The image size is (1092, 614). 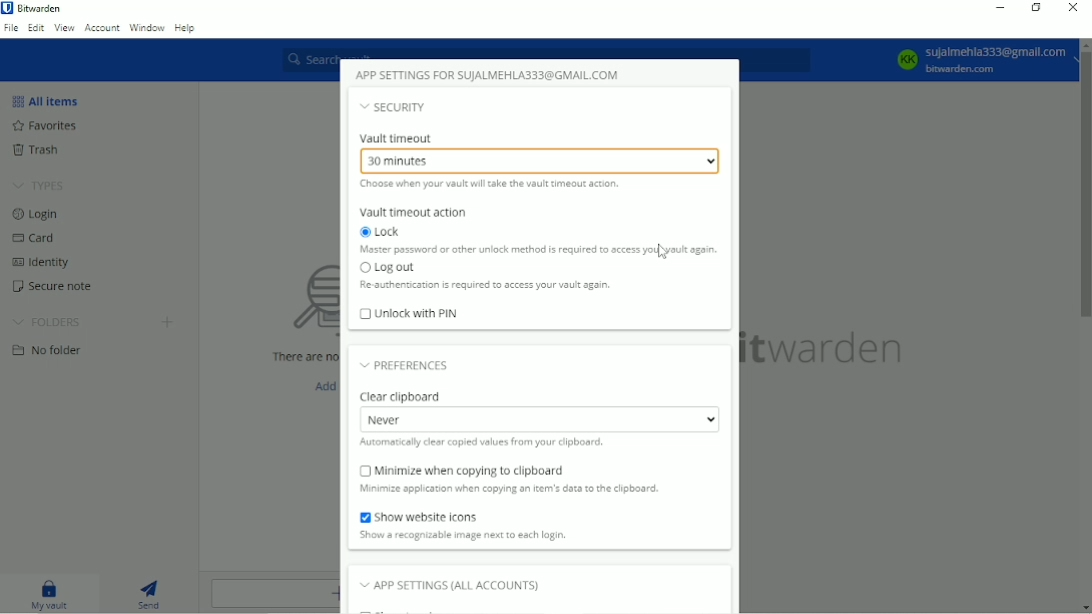 What do you see at coordinates (509, 489) in the screenshot?
I see `Minimize application when copying an item's data to the clipboard.` at bounding box center [509, 489].